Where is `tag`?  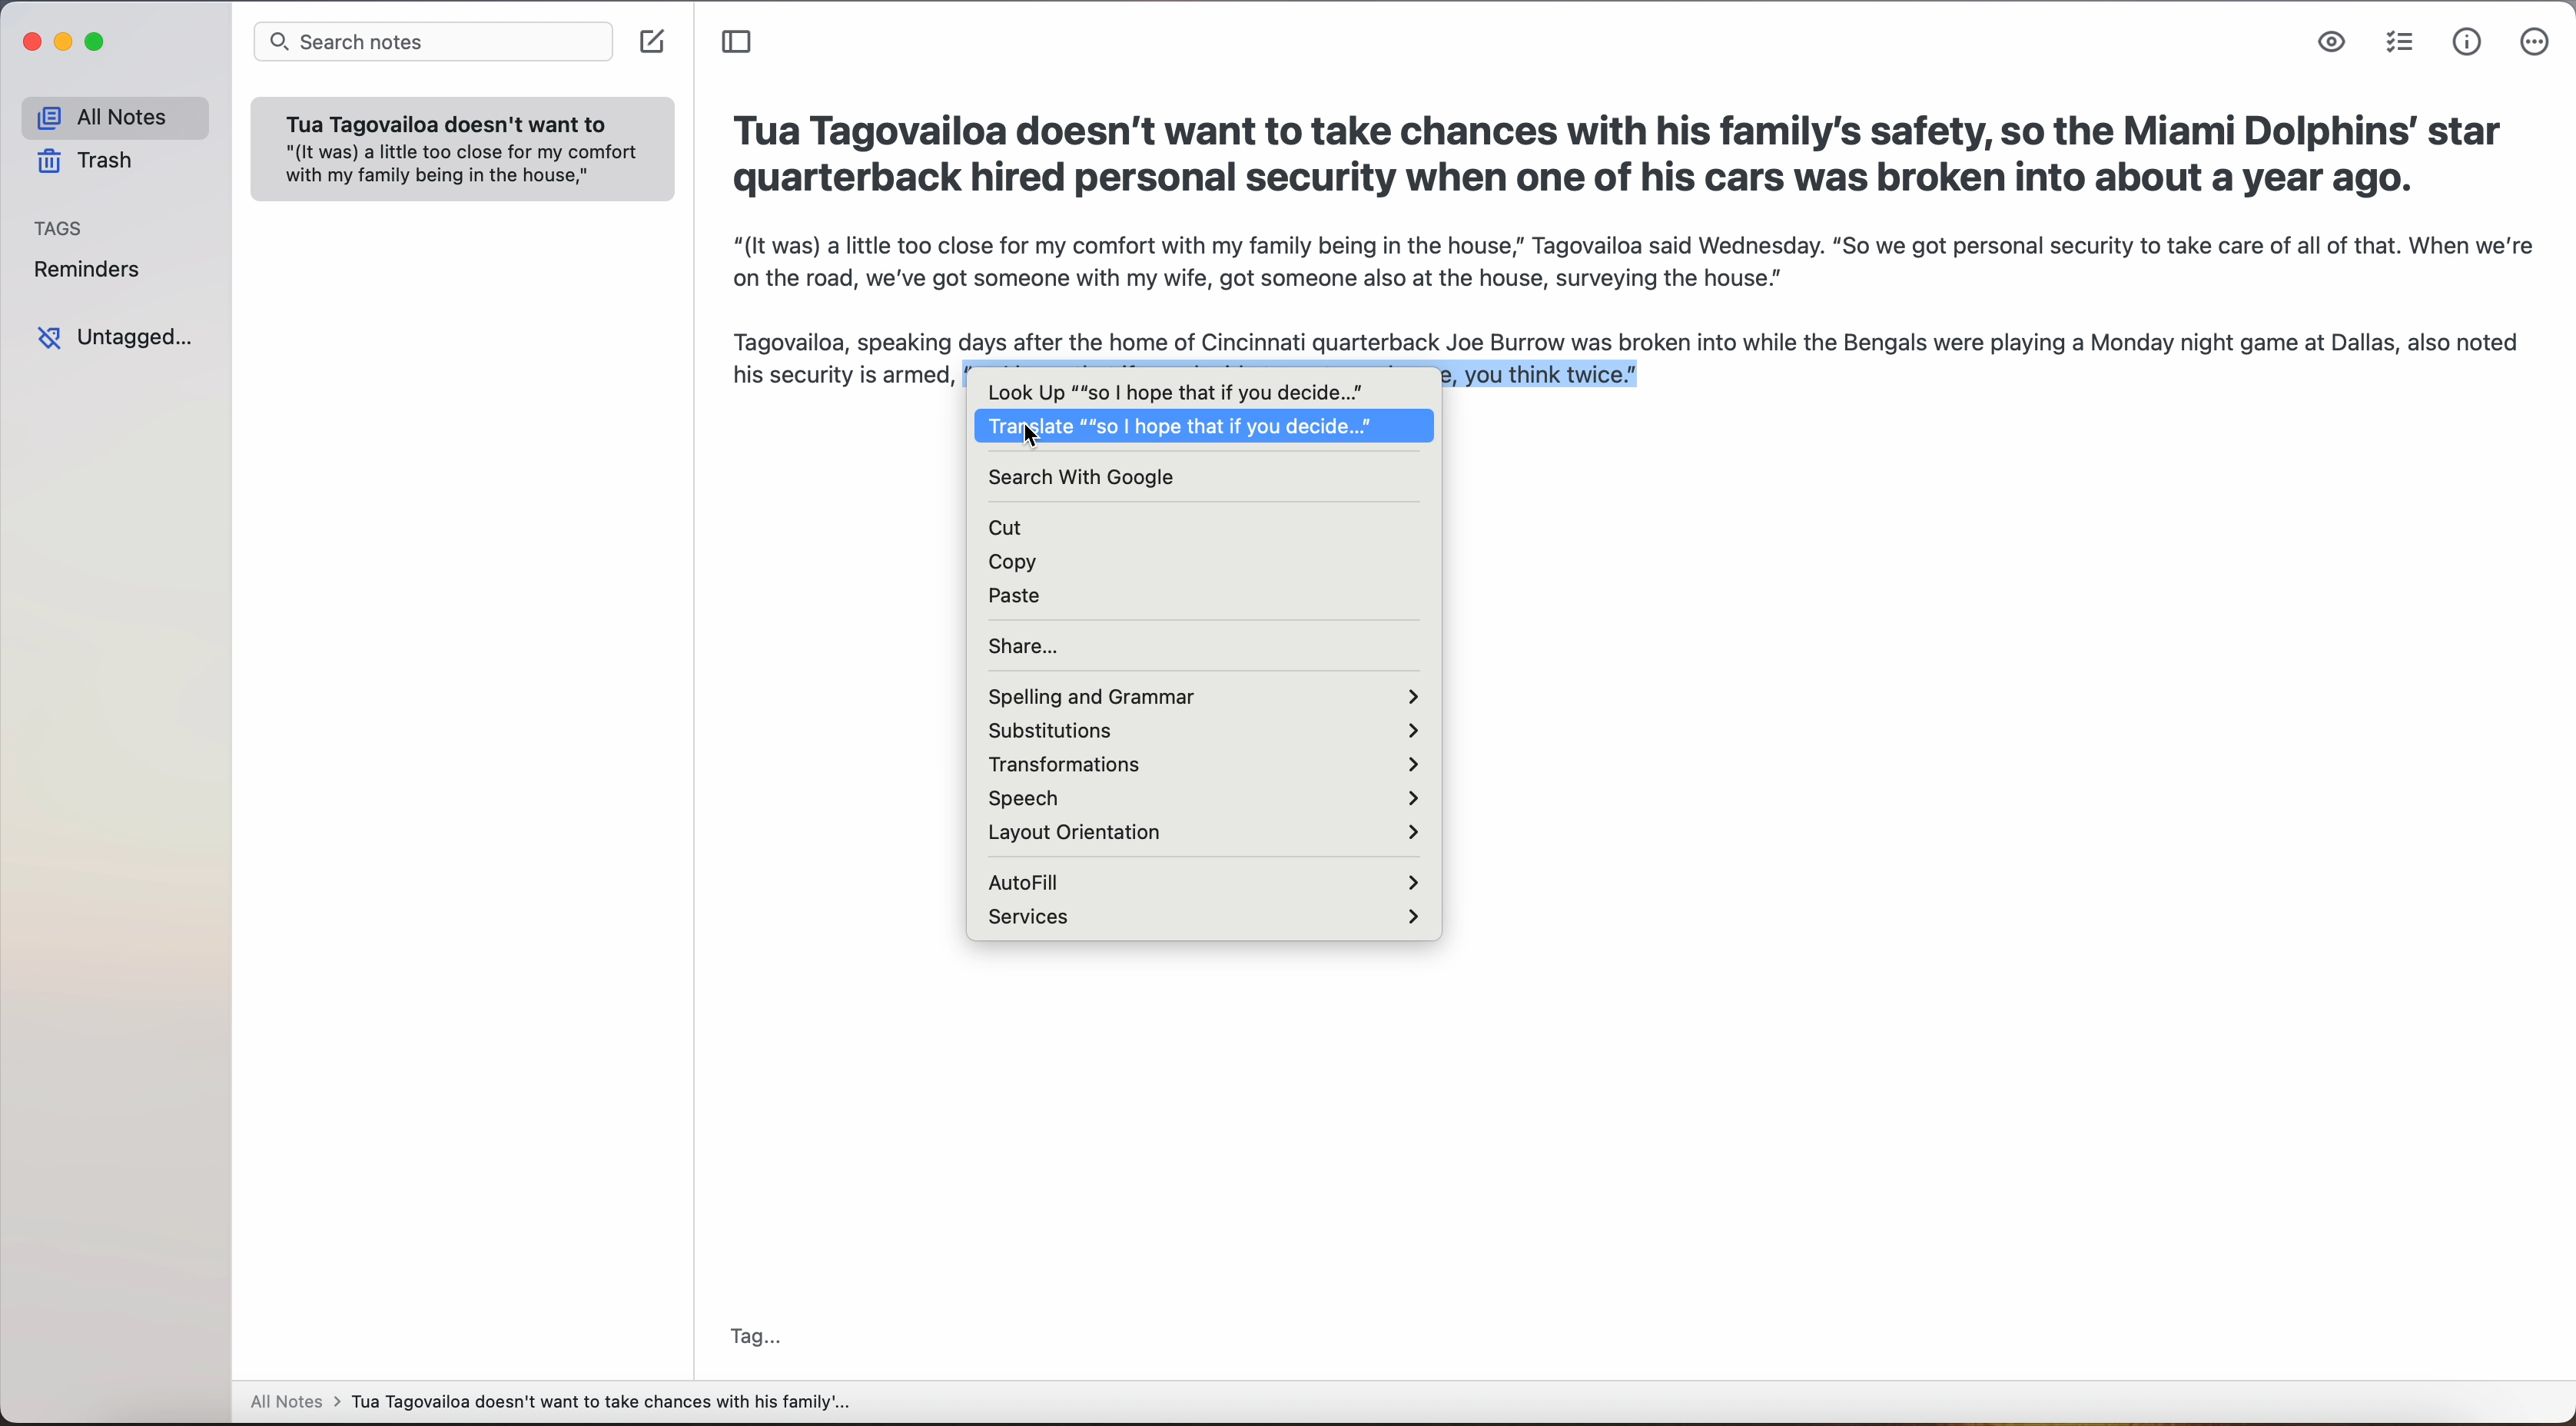
tag is located at coordinates (752, 1336).